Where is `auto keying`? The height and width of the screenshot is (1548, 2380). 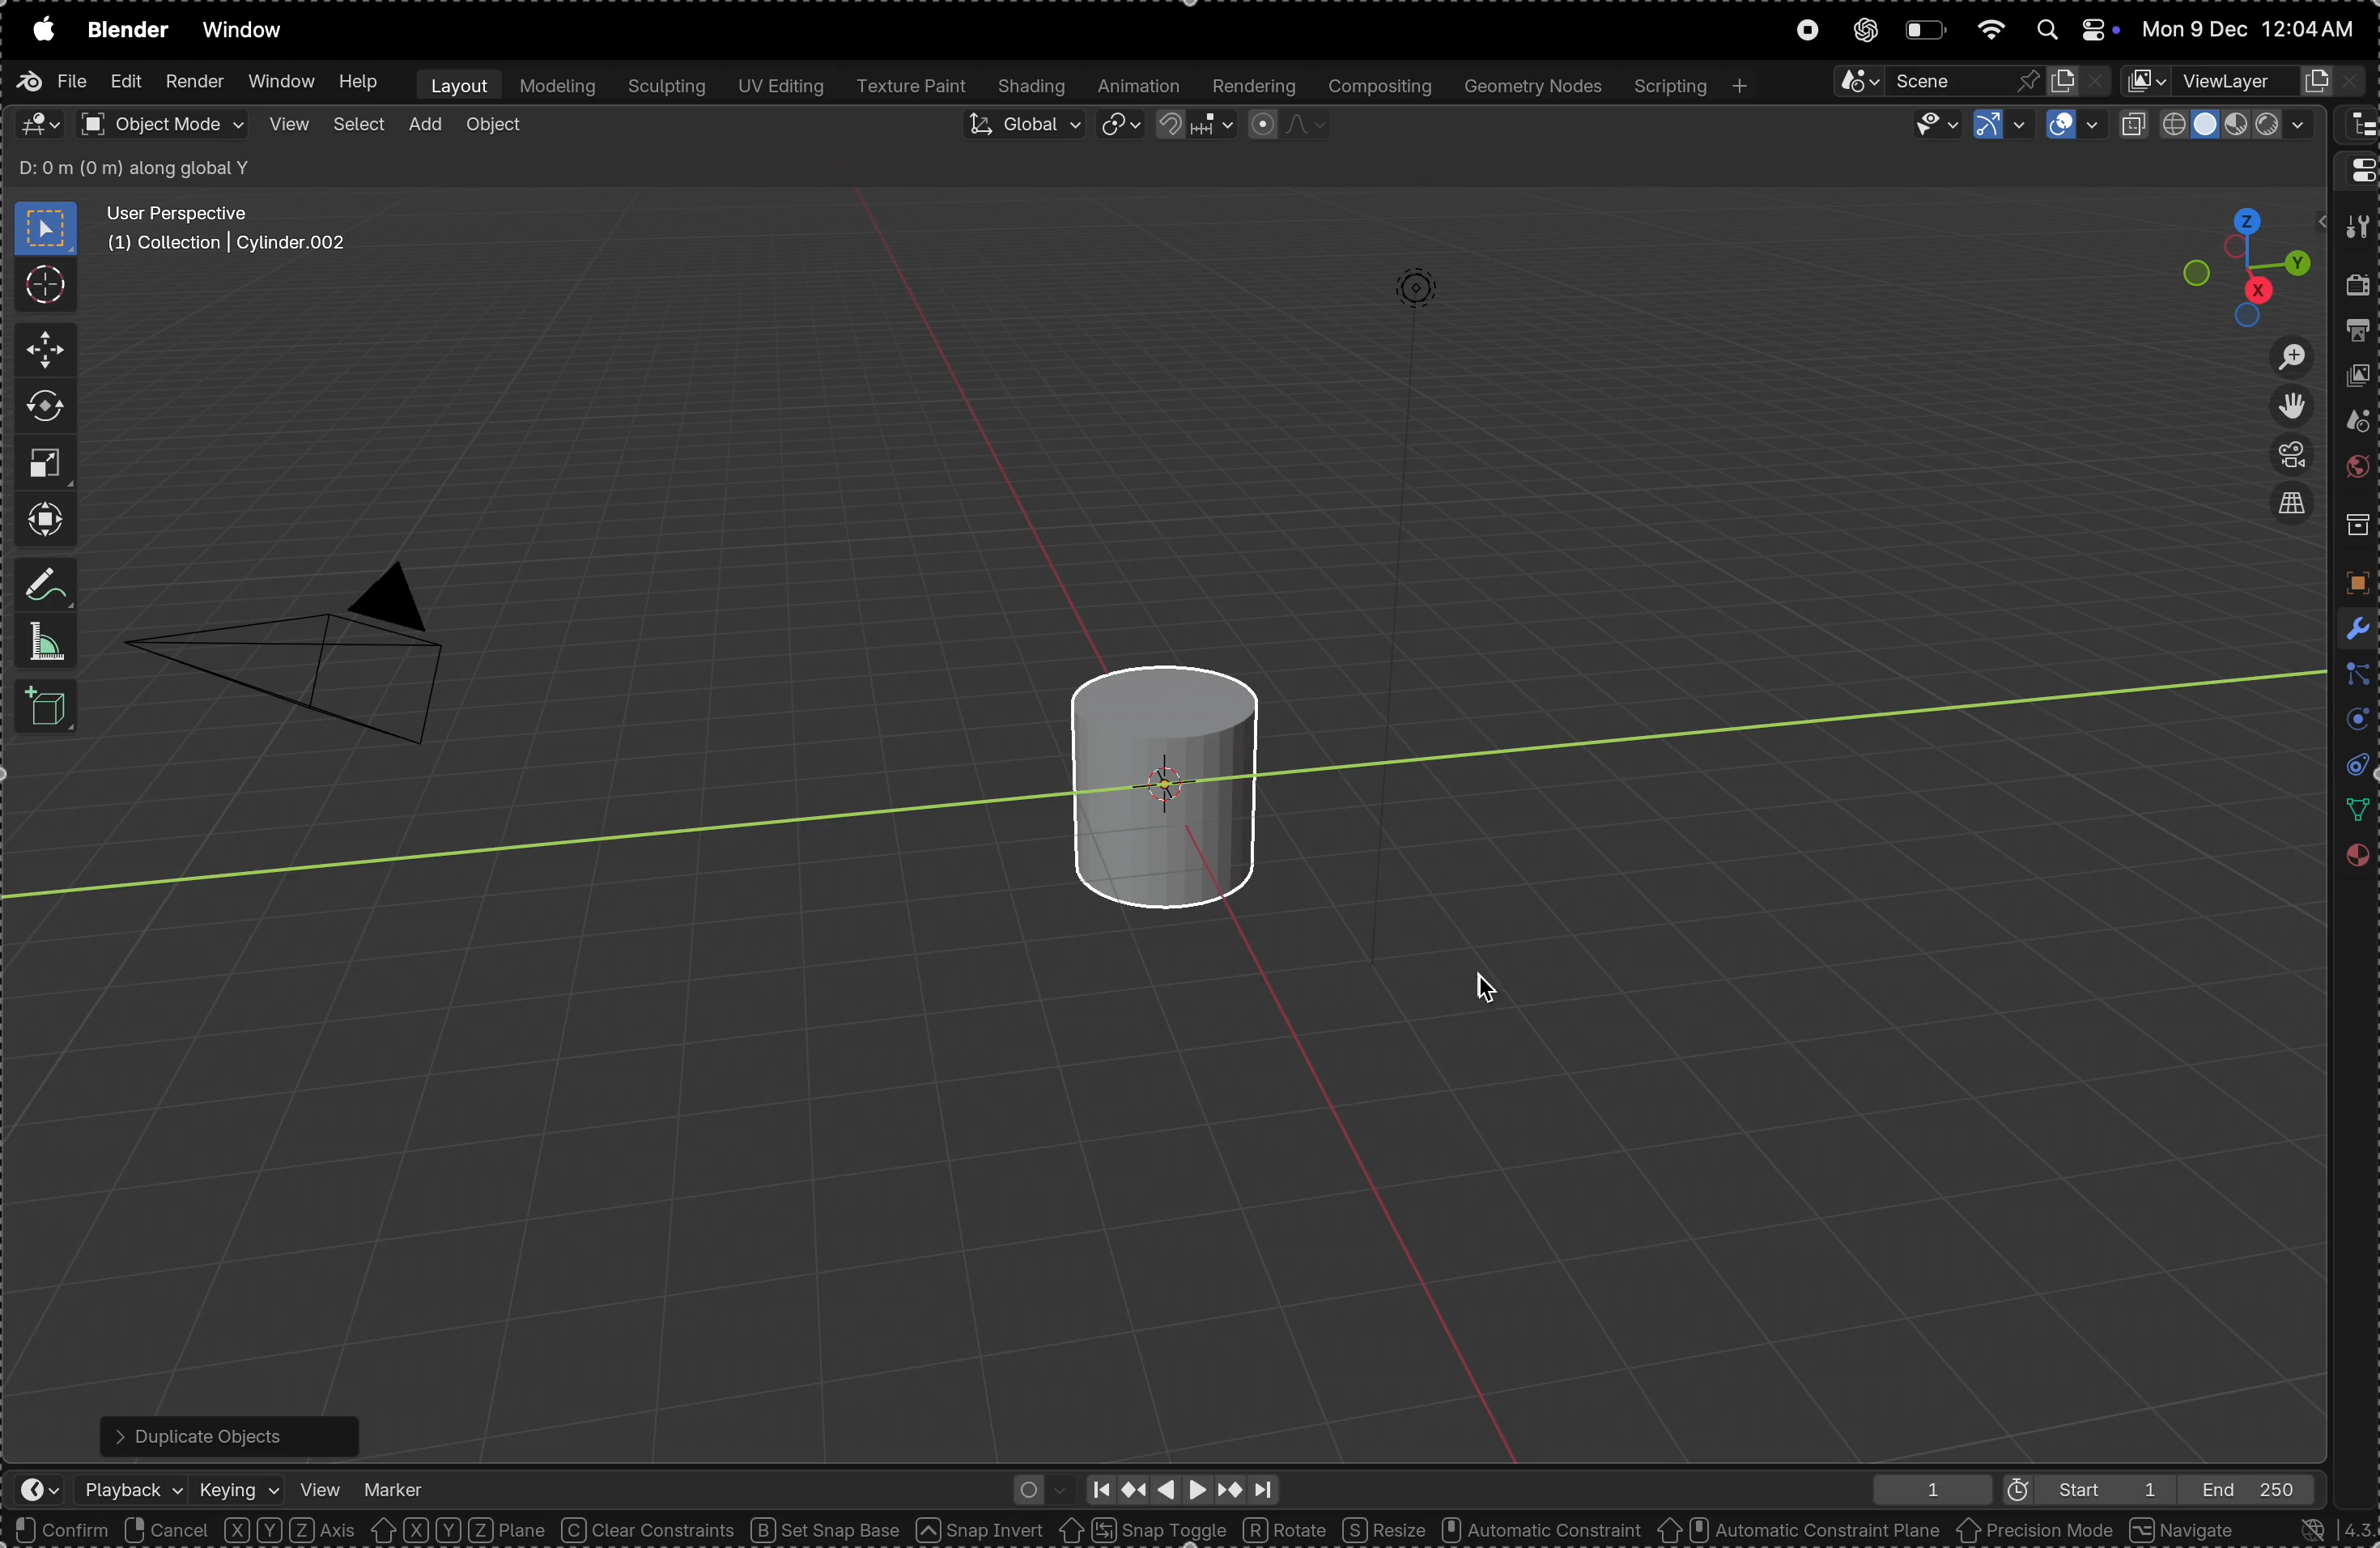 auto keying is located at coordinates (1036, 1487).